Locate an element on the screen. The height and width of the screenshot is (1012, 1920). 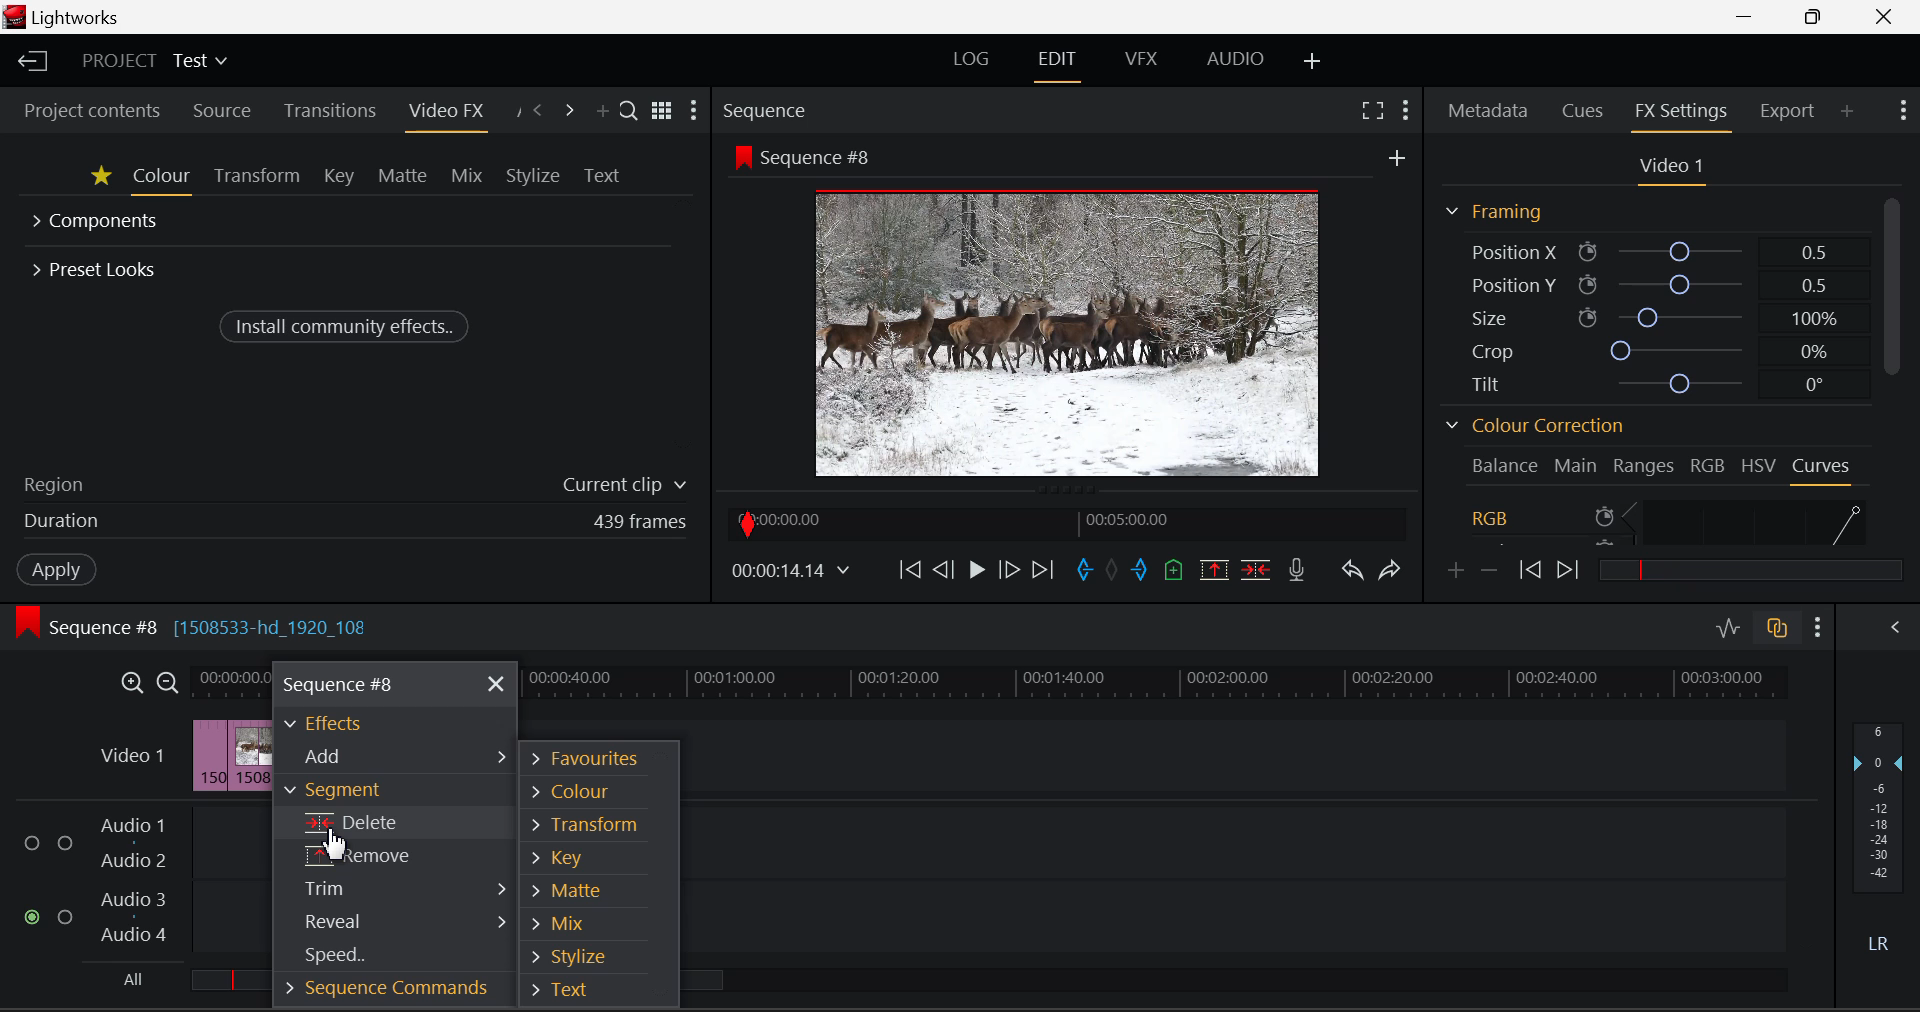
Delete/Cut is located at coordinates (1256, 570).